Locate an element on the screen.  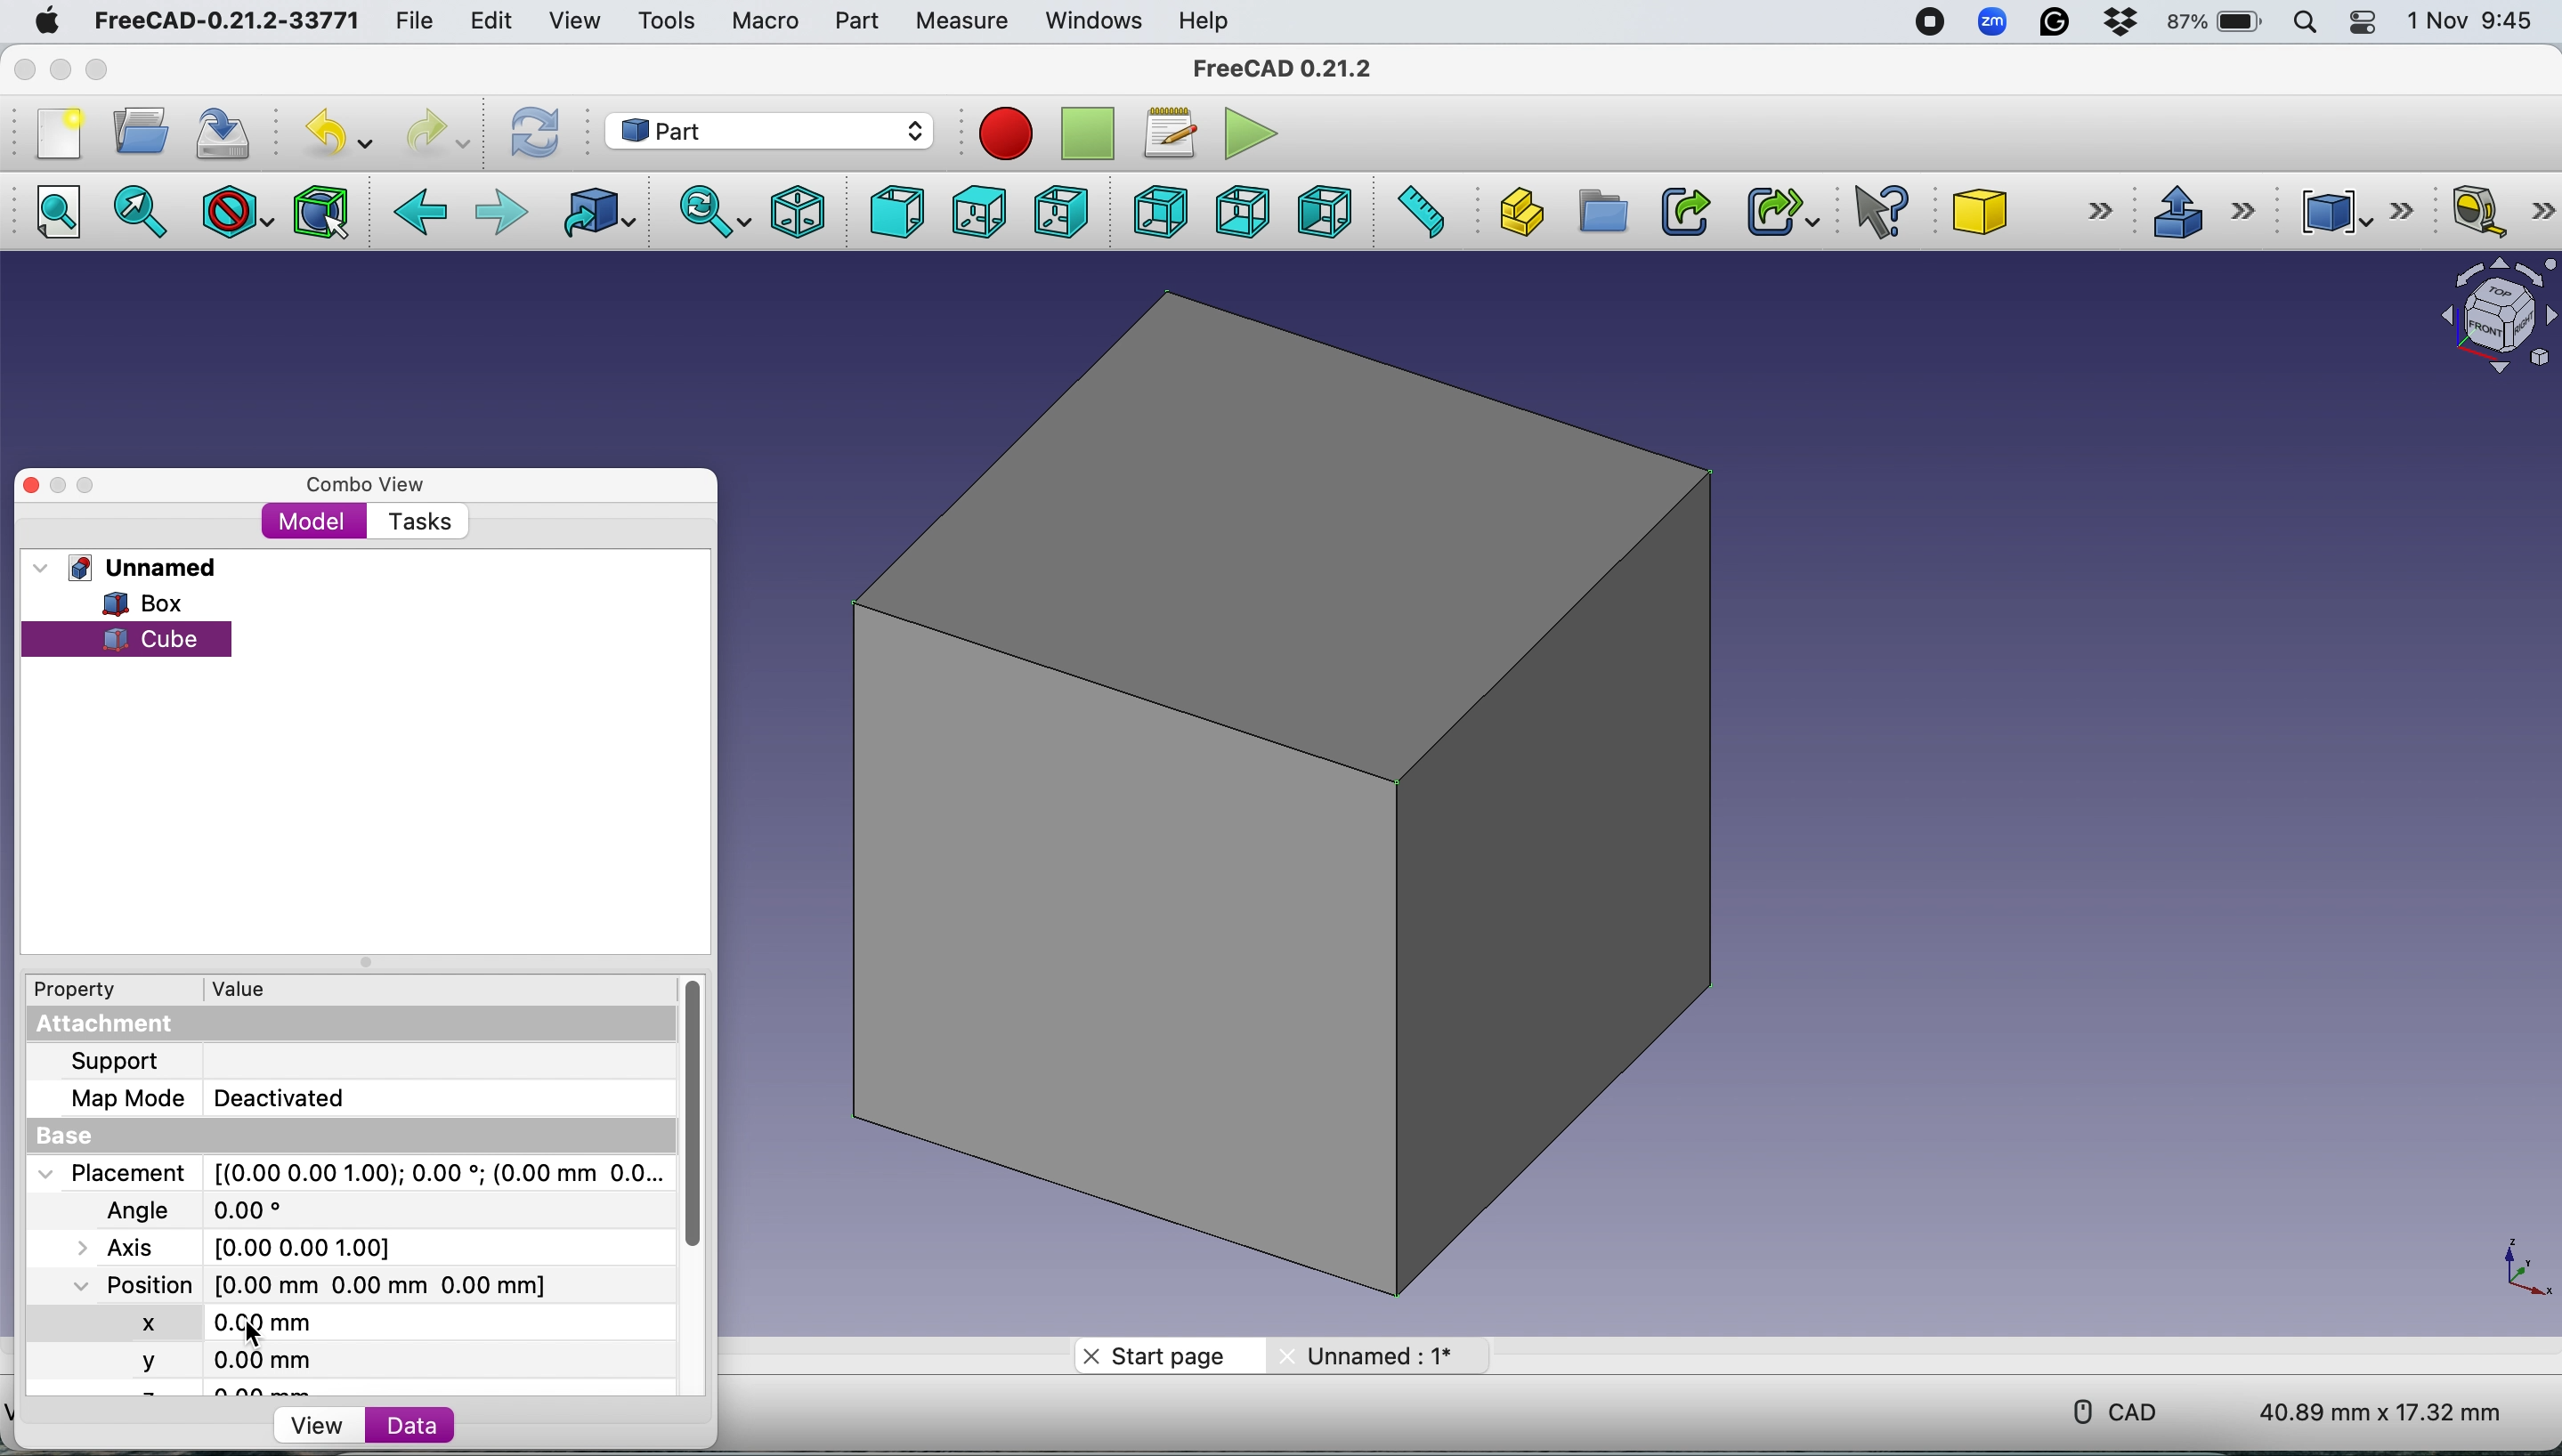
Bottom is located at coordinates (1242, 211).